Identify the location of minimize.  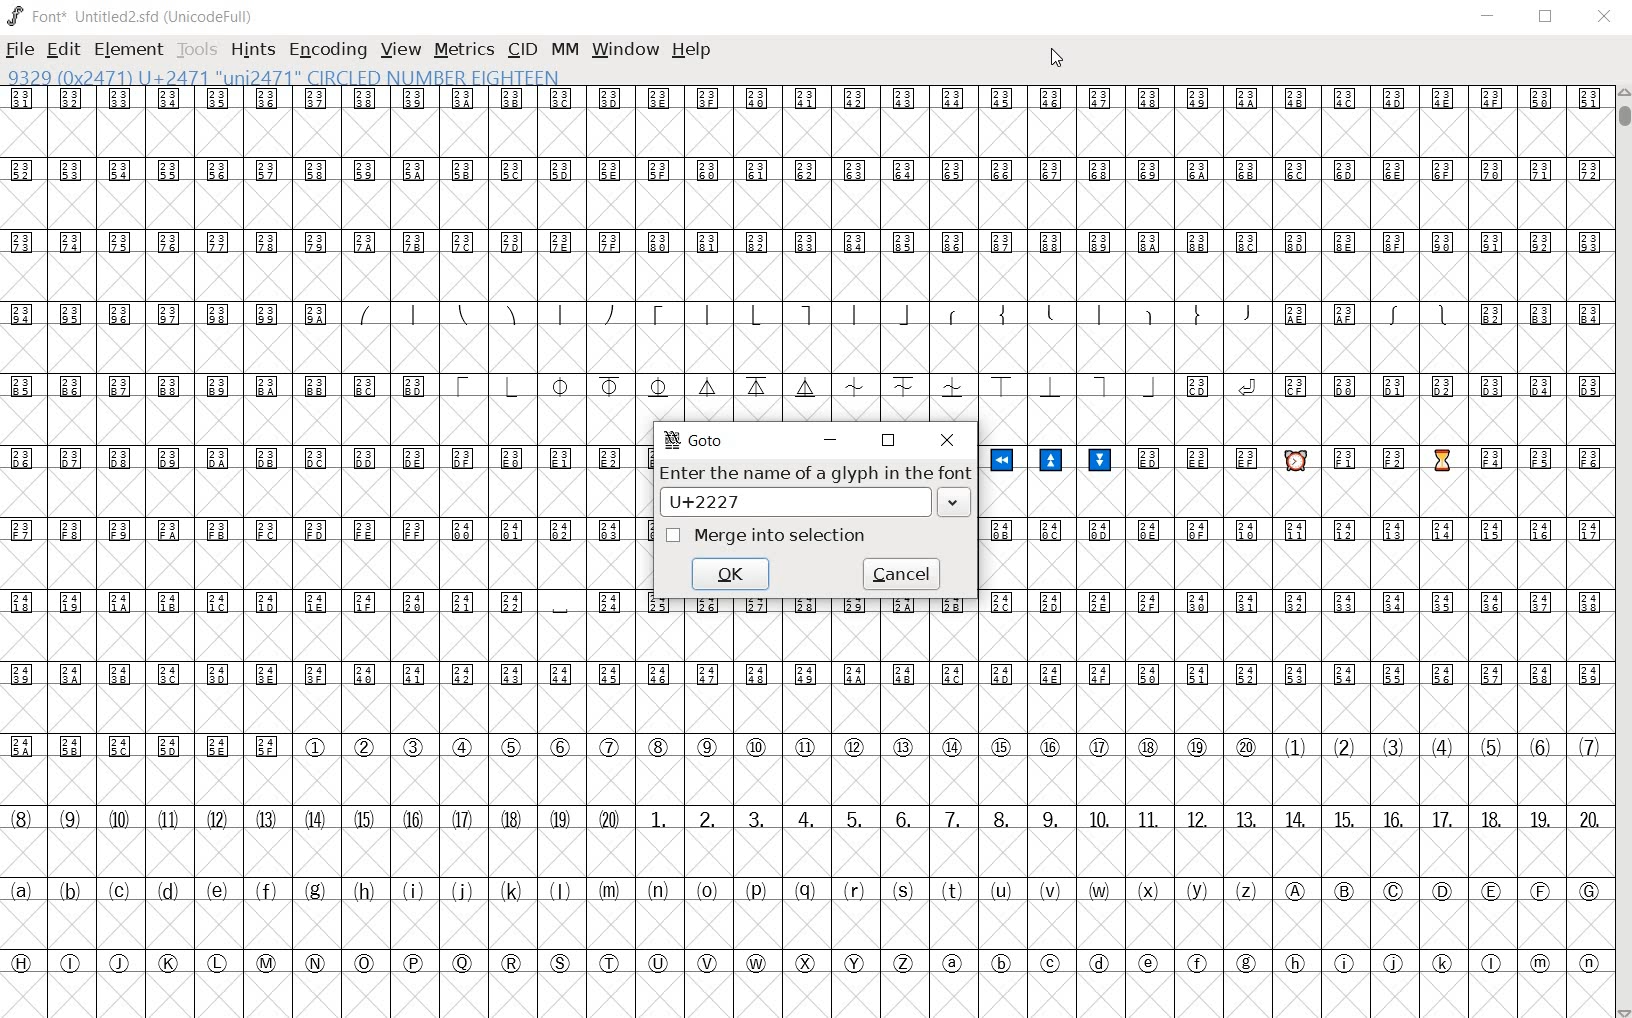
(832, 438).